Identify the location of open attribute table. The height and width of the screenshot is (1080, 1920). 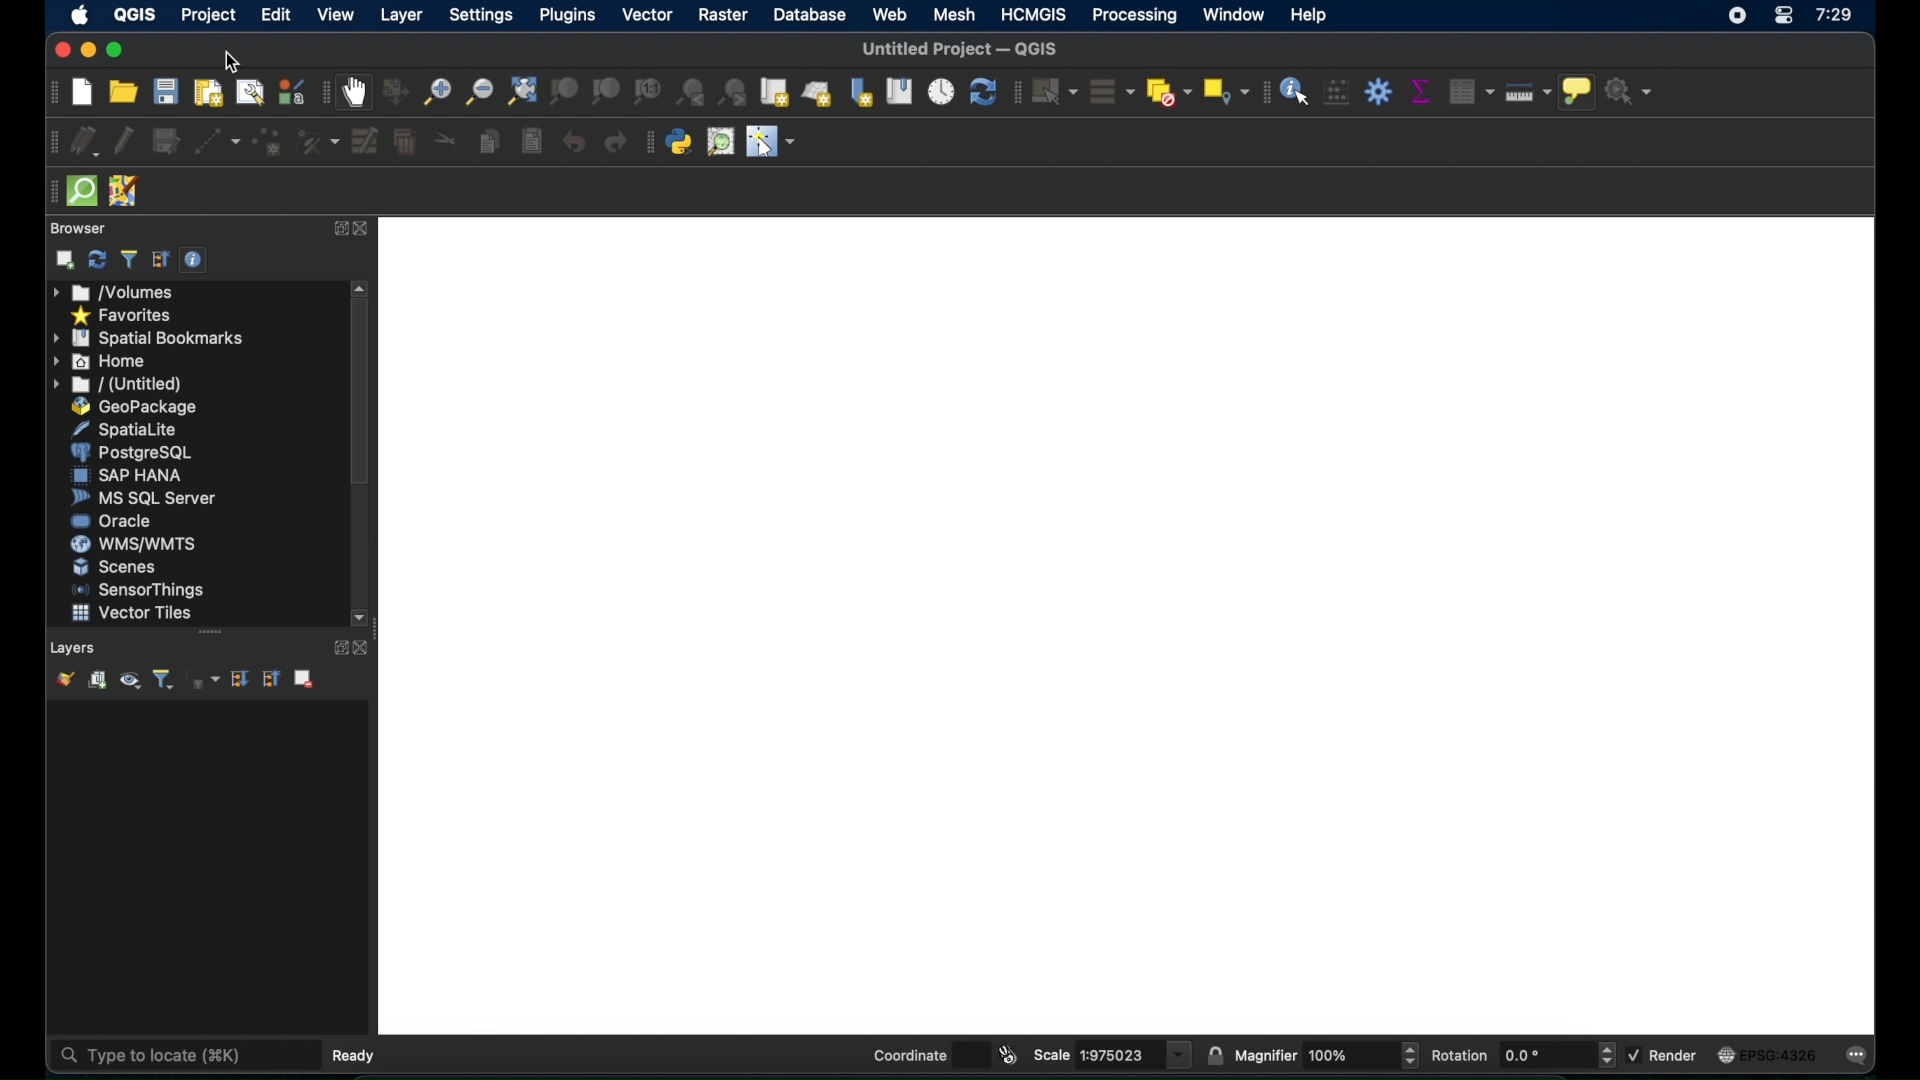
(1472, 89).